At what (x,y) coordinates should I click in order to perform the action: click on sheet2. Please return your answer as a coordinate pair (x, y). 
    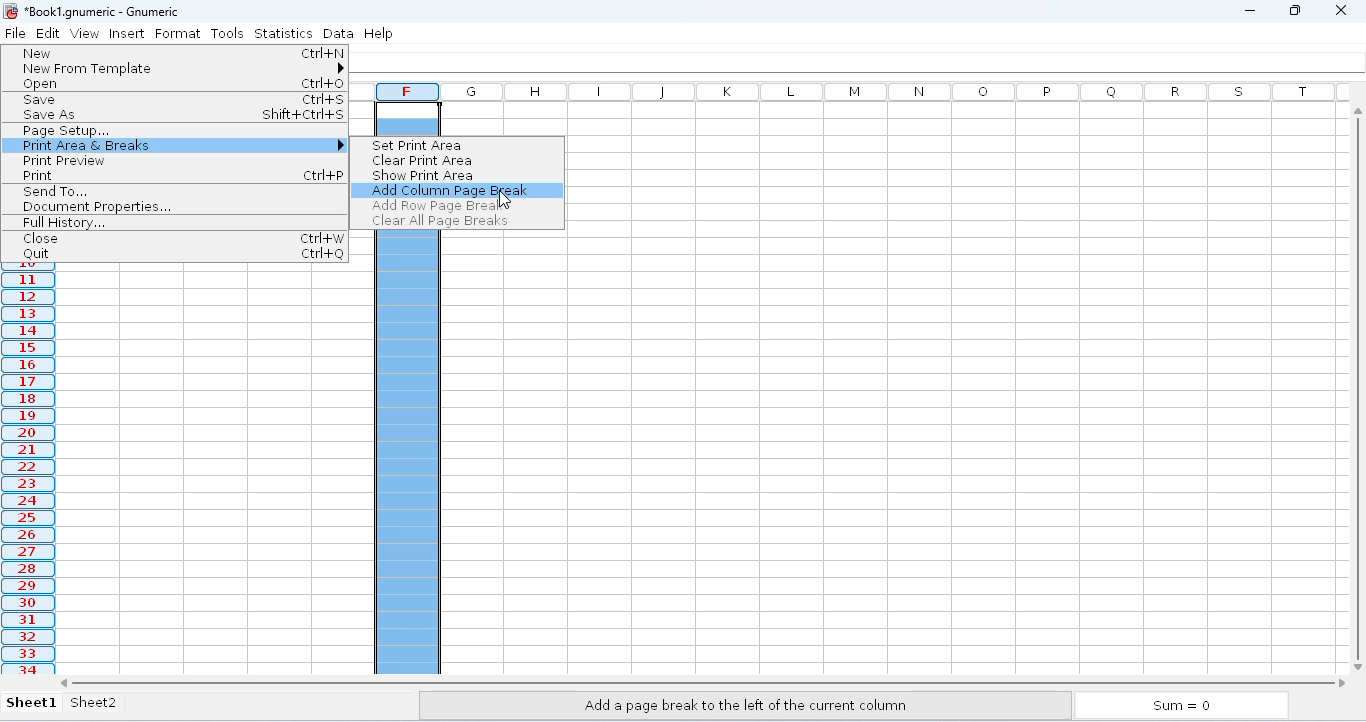
    Looking at the image, I should click on (110, 706).